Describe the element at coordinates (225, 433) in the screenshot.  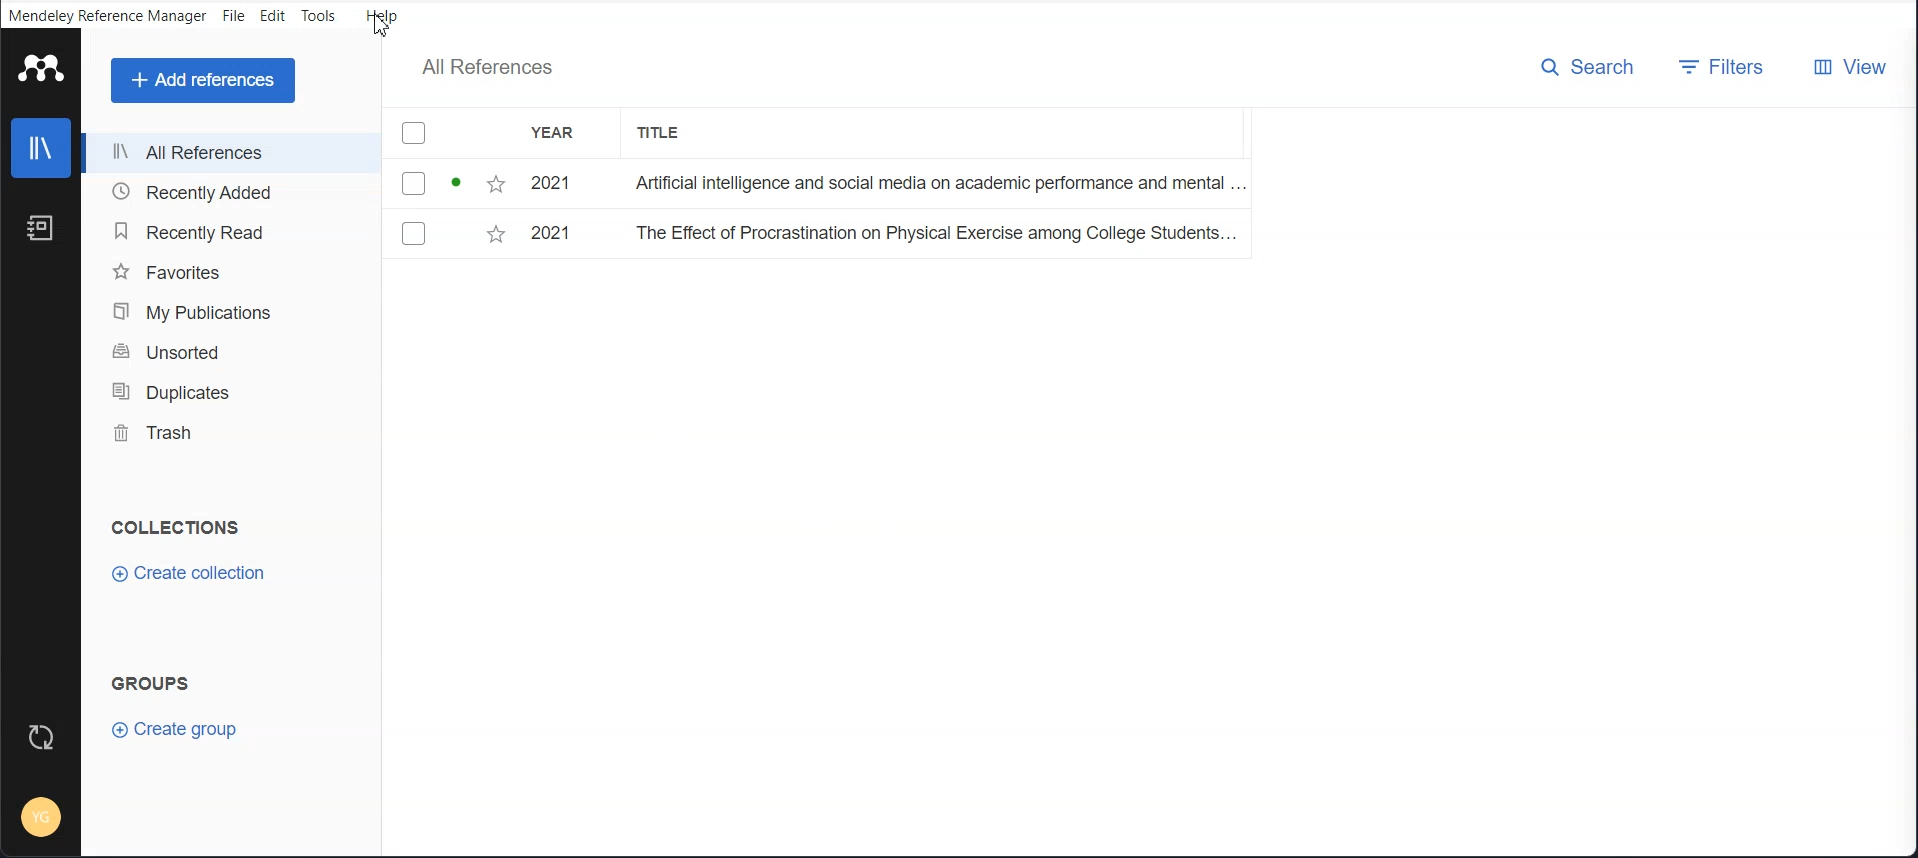
I see `Trash` at that location.